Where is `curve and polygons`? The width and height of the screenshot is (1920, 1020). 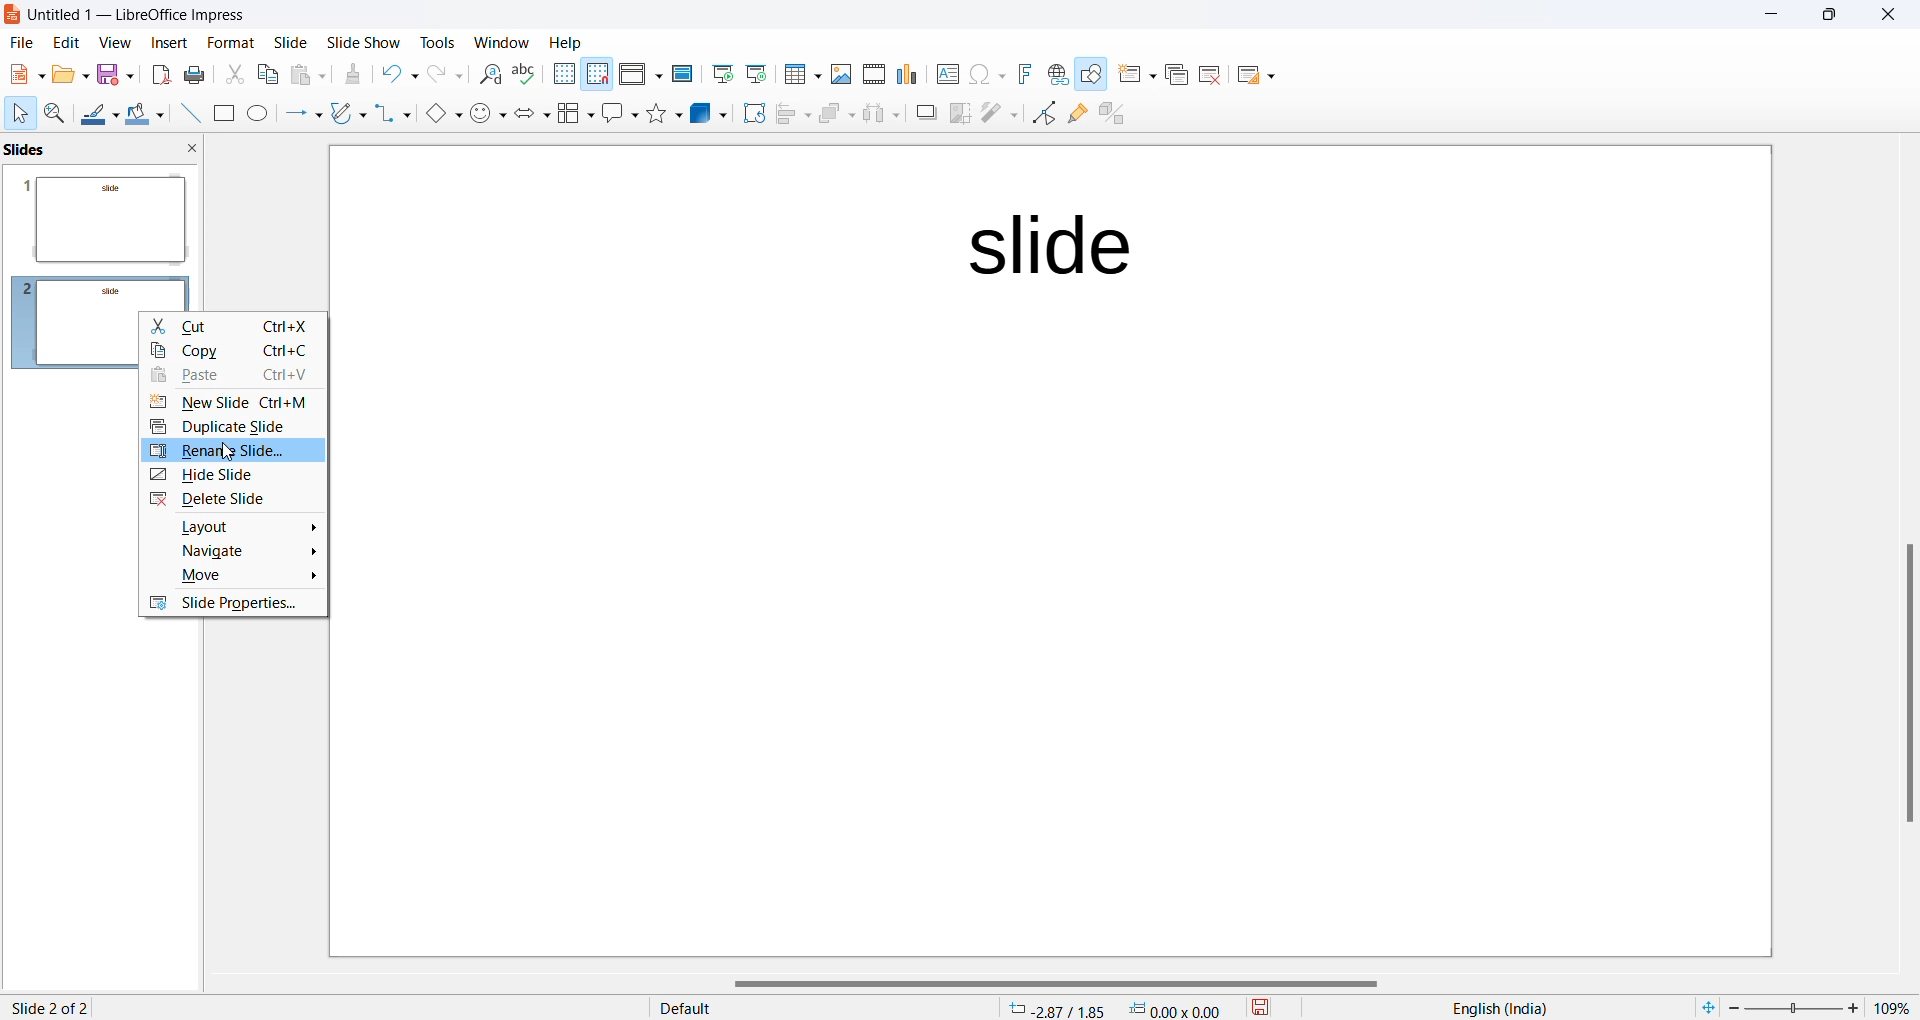
curve and polygons is located at coordinates (345, 114).